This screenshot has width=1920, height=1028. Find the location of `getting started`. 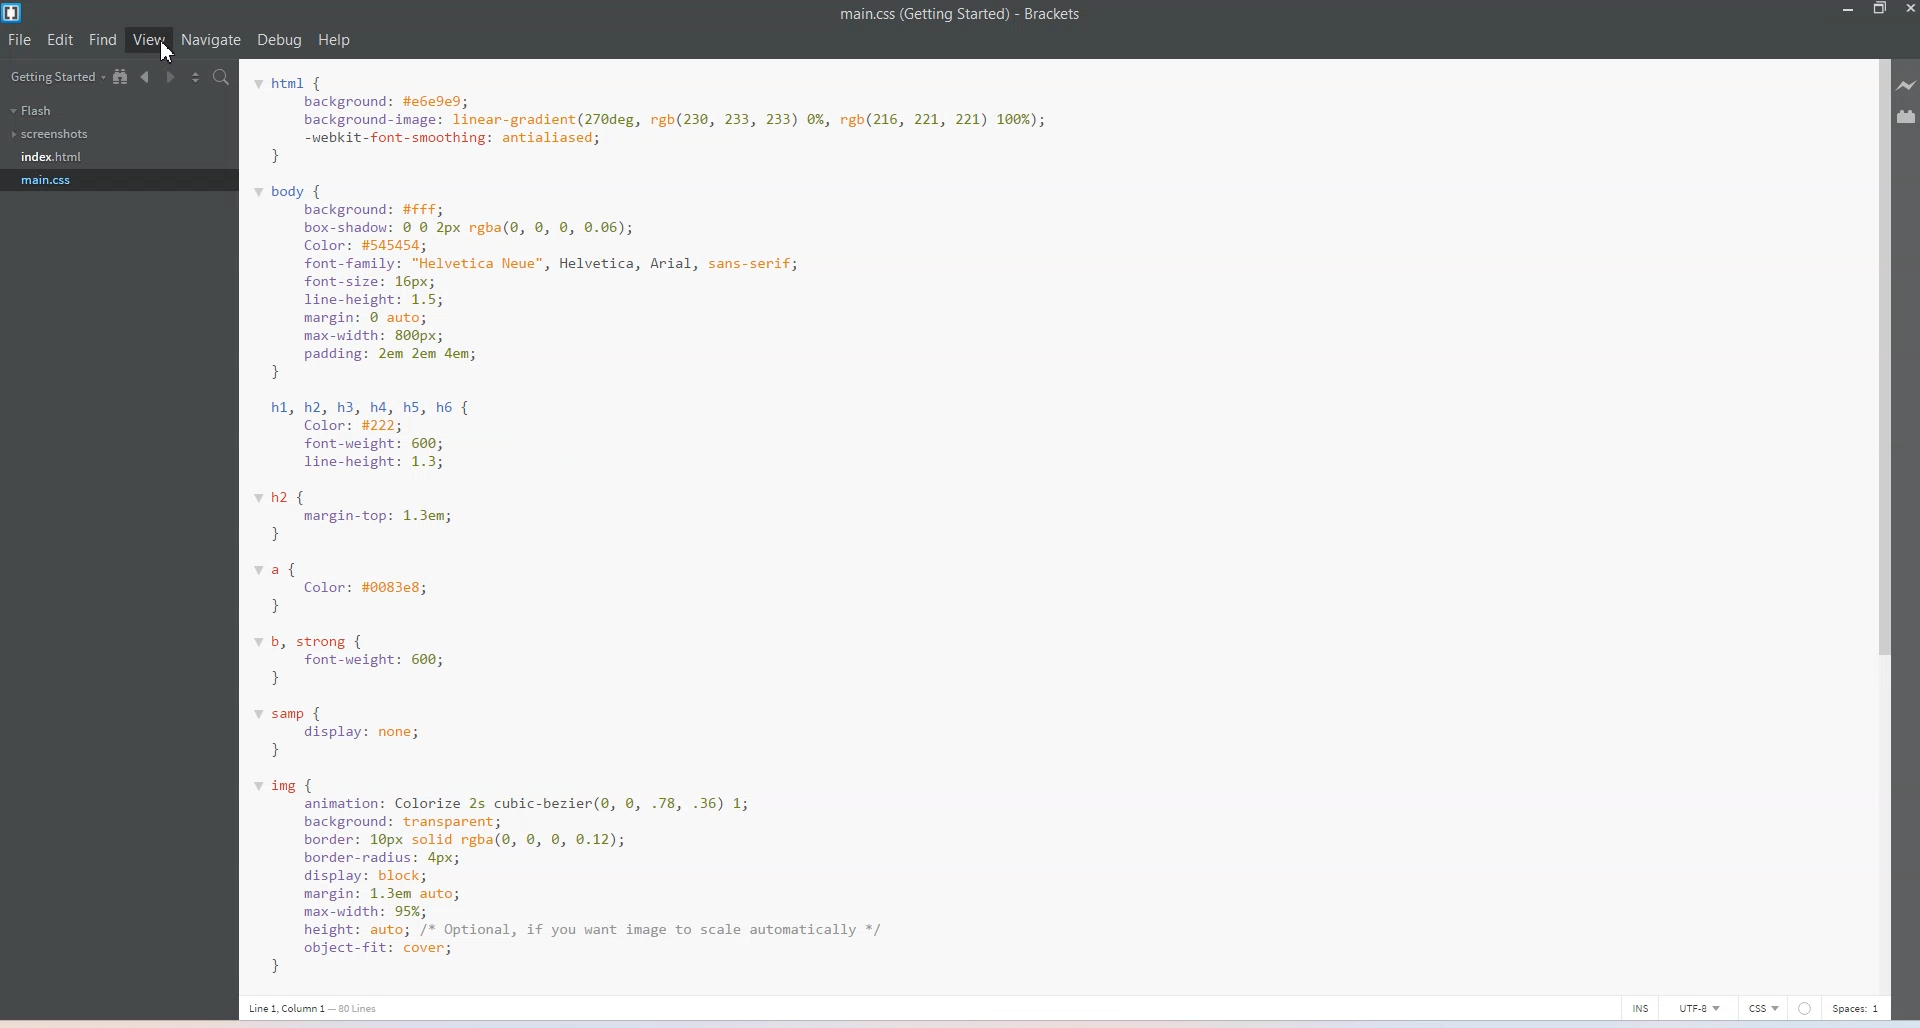

getting started is located at coordinates (55, 77).